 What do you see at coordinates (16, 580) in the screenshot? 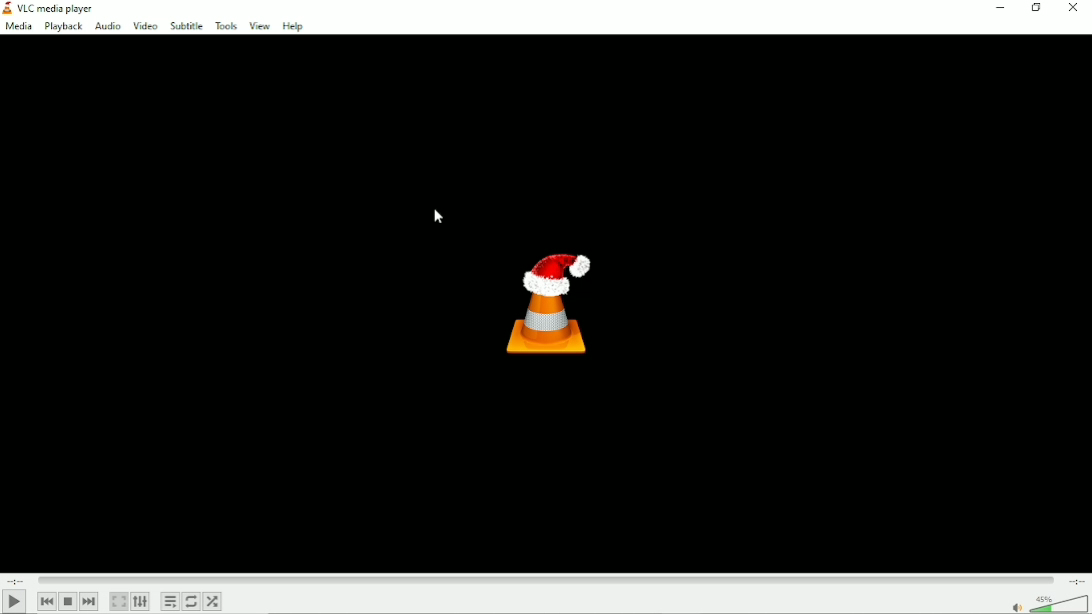
I see `Elapsed time` at bounding box center [16, 580].